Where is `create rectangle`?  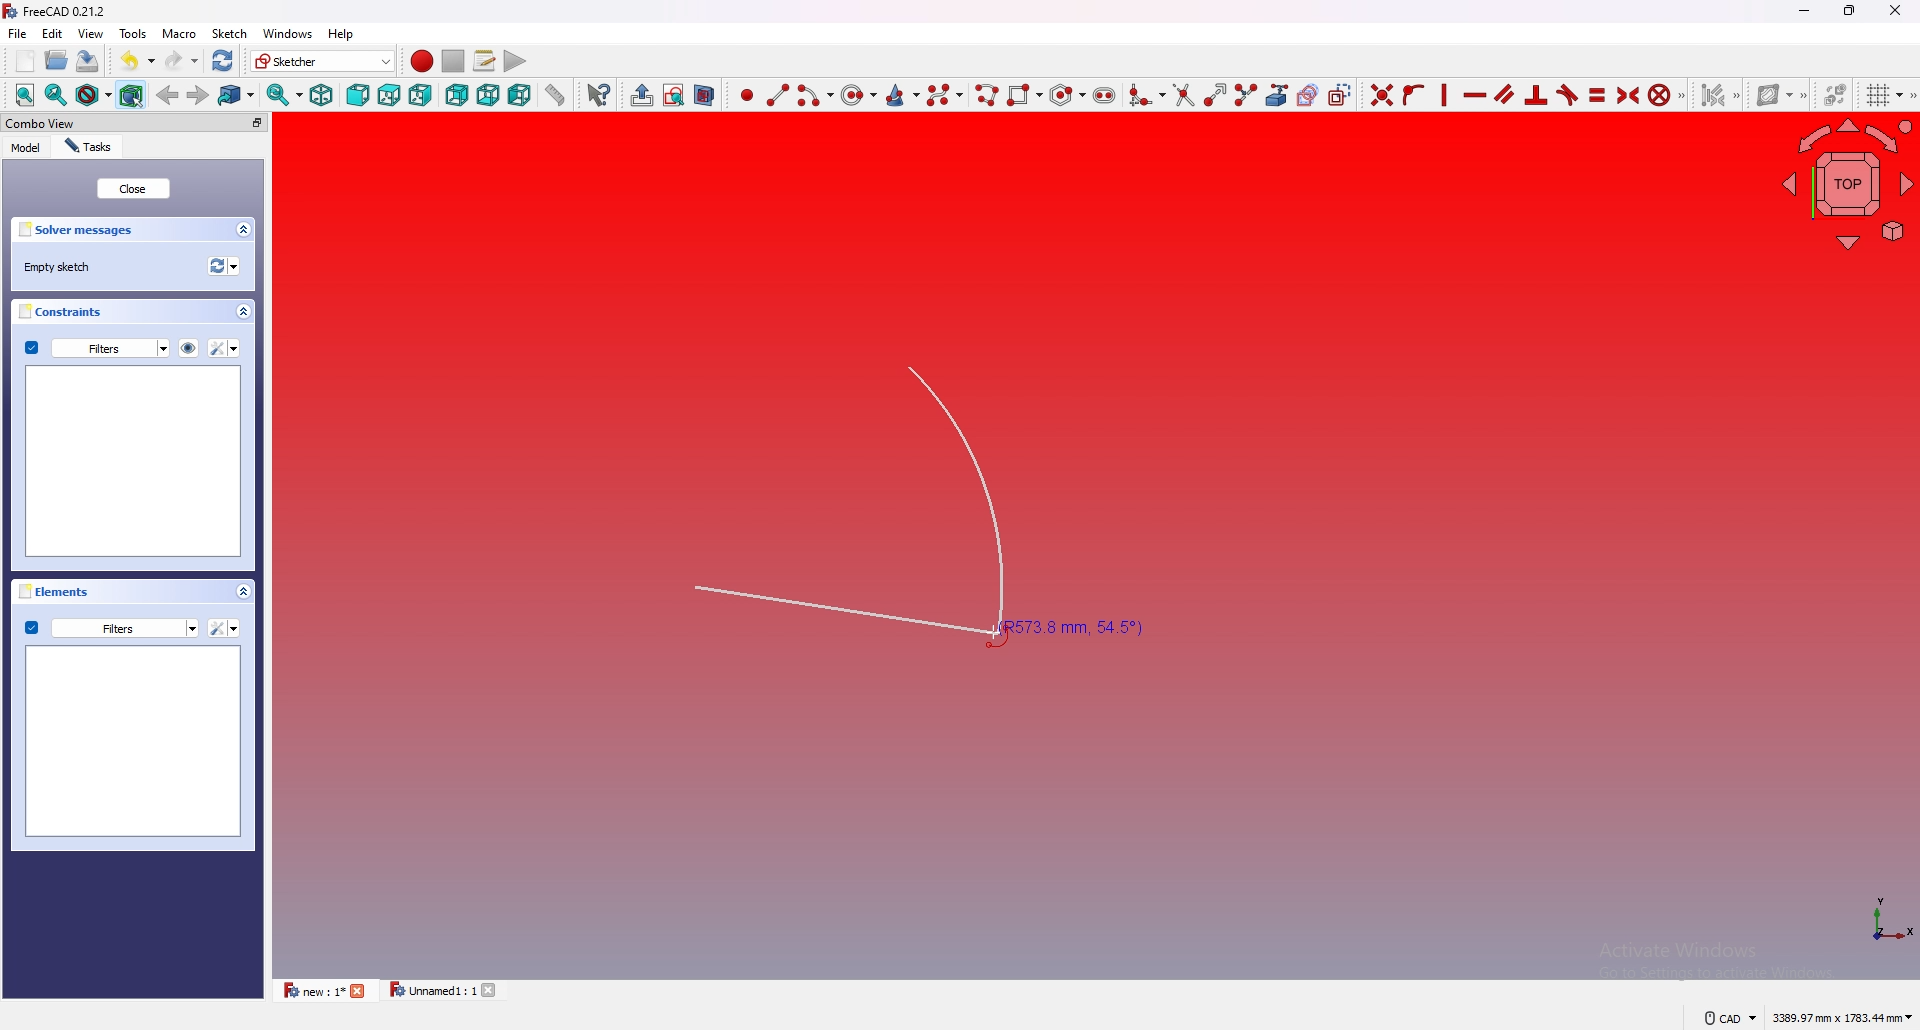 create rectangle is located at coordinates (1022, 95).